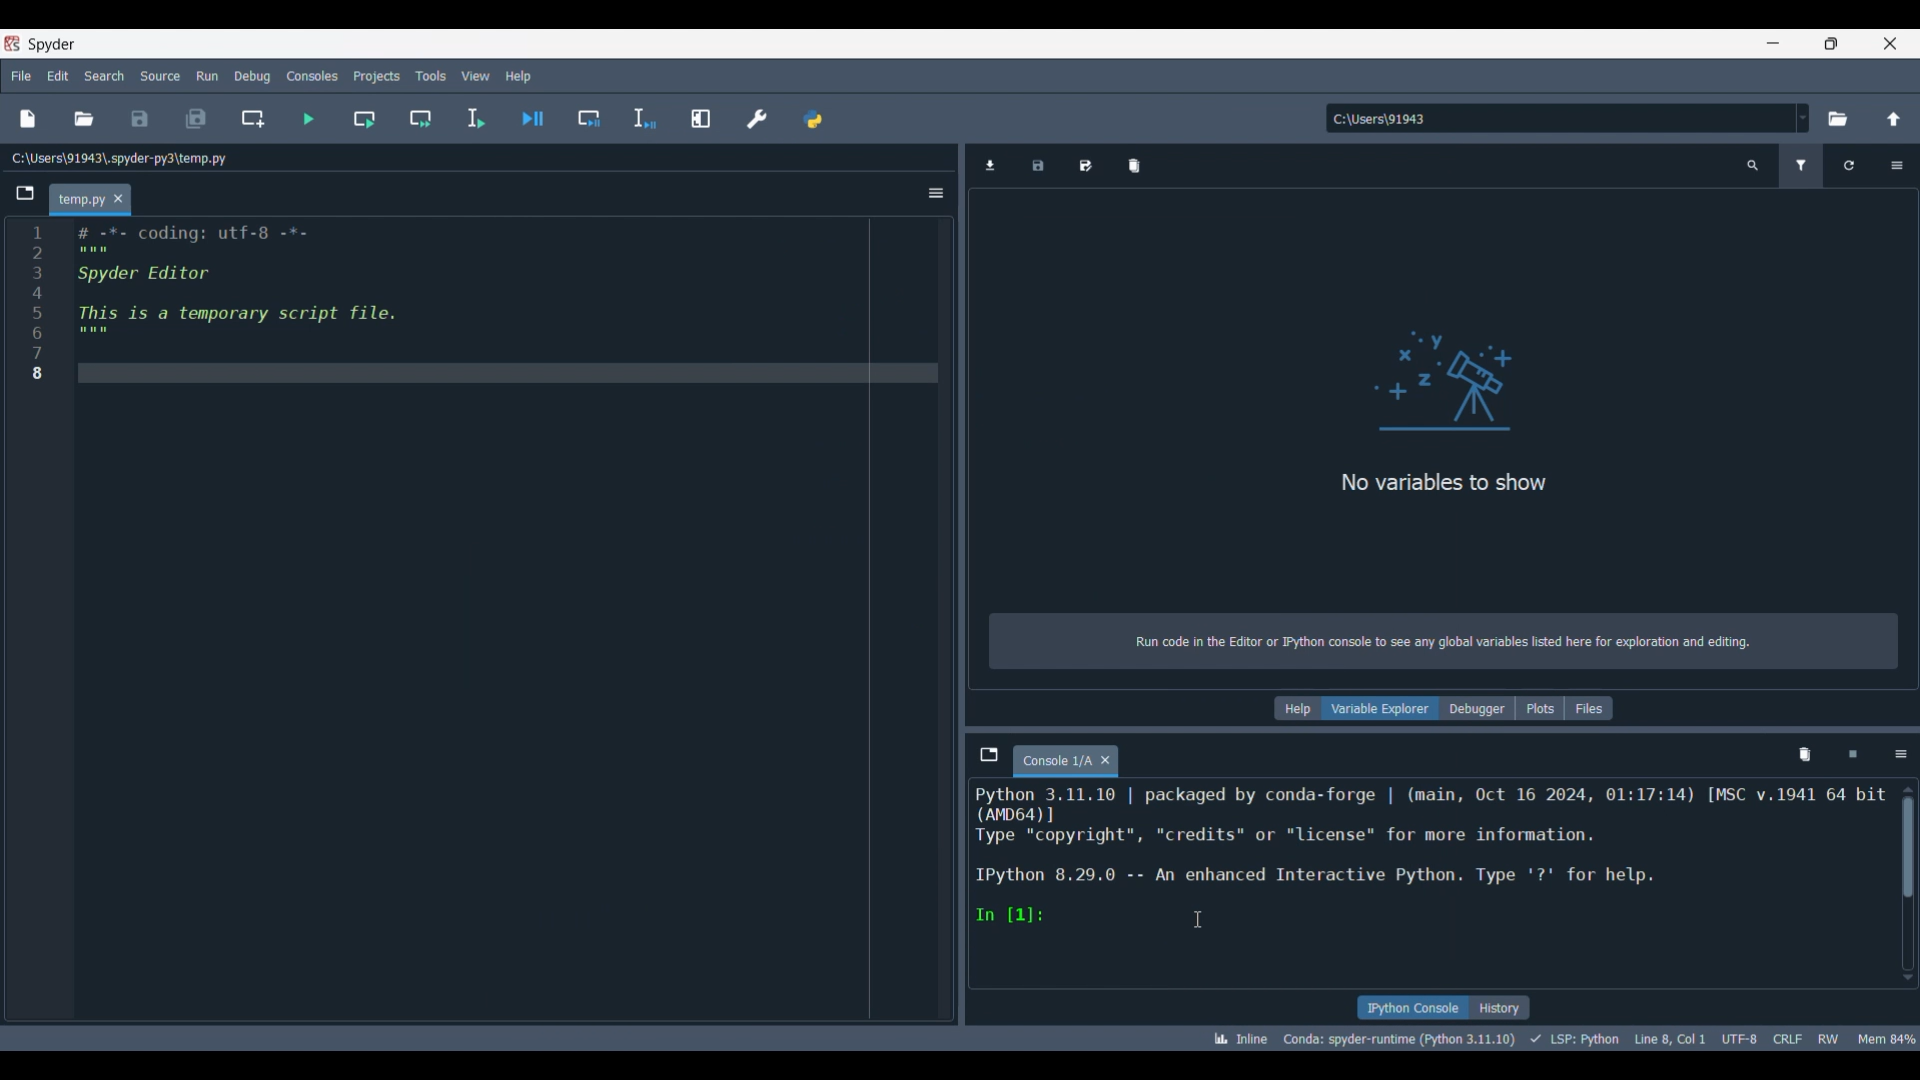 The height and width of the screenshot is (1080, 1920). What do you see at coordinates (1430, 852) in the screenshot?
I see `Details of current code` at bounding box center [1430, 852].